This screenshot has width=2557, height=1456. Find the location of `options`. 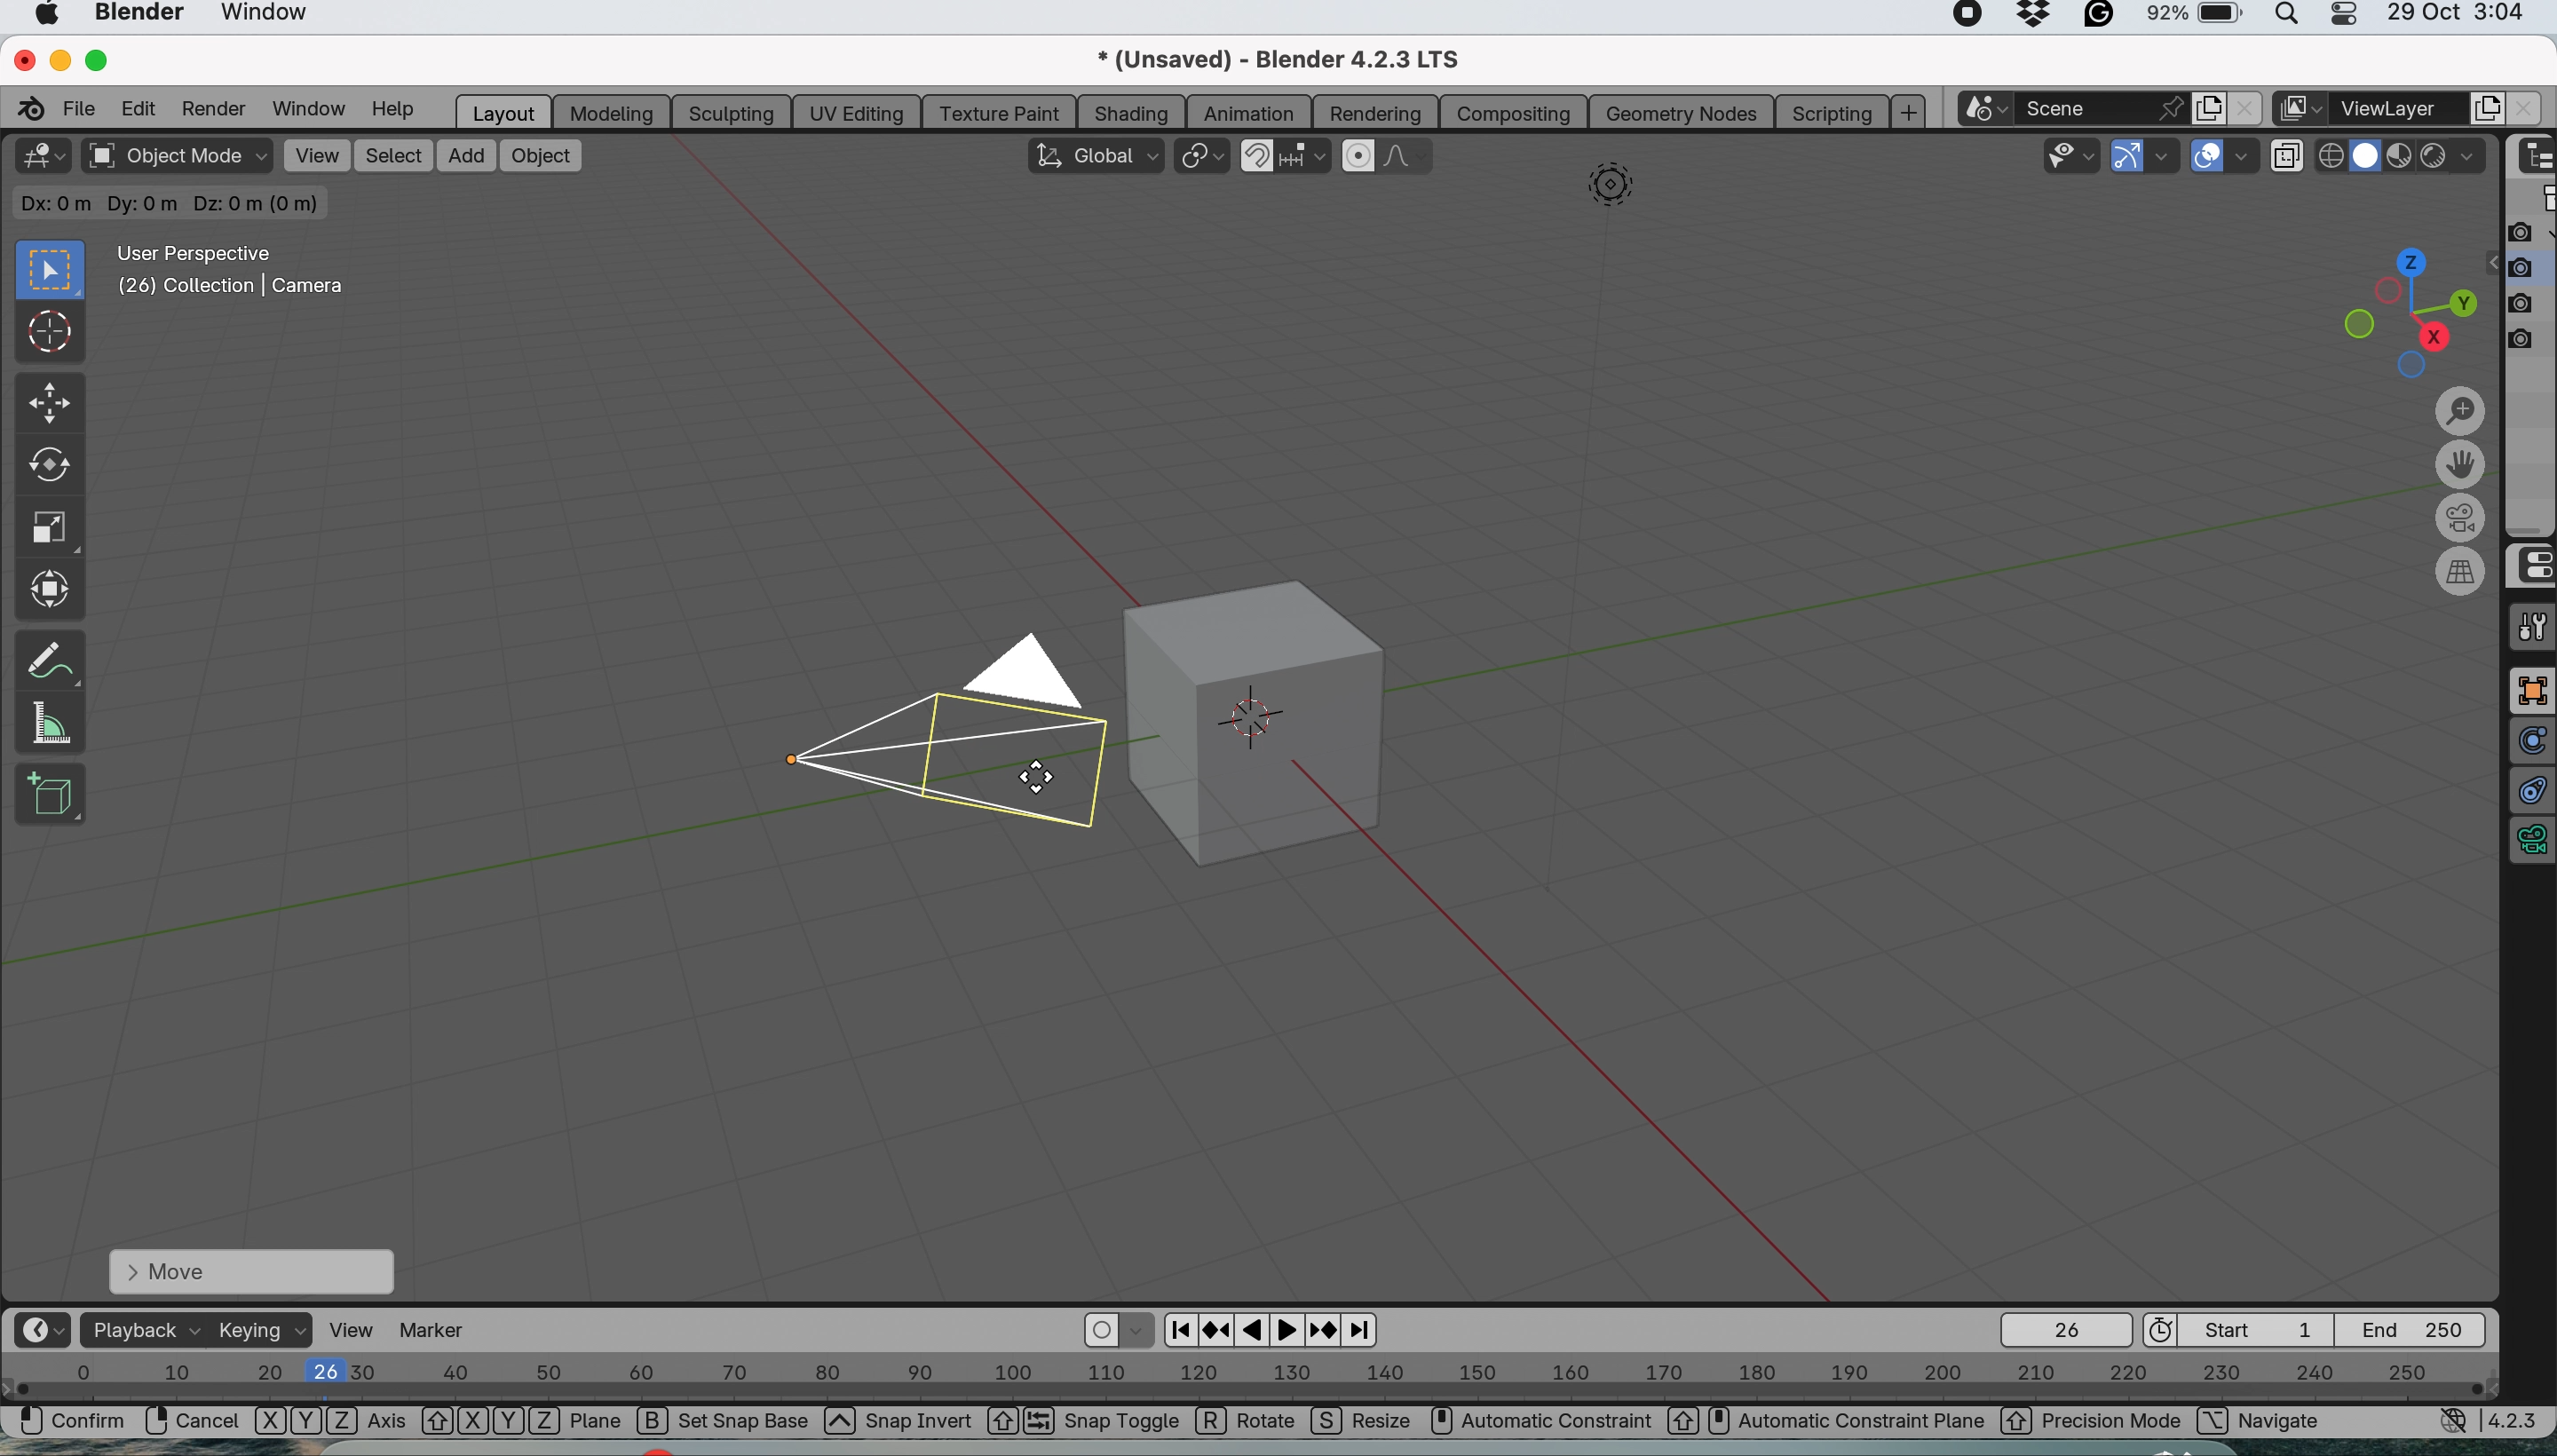

options is located at coordinates (2430, 201).